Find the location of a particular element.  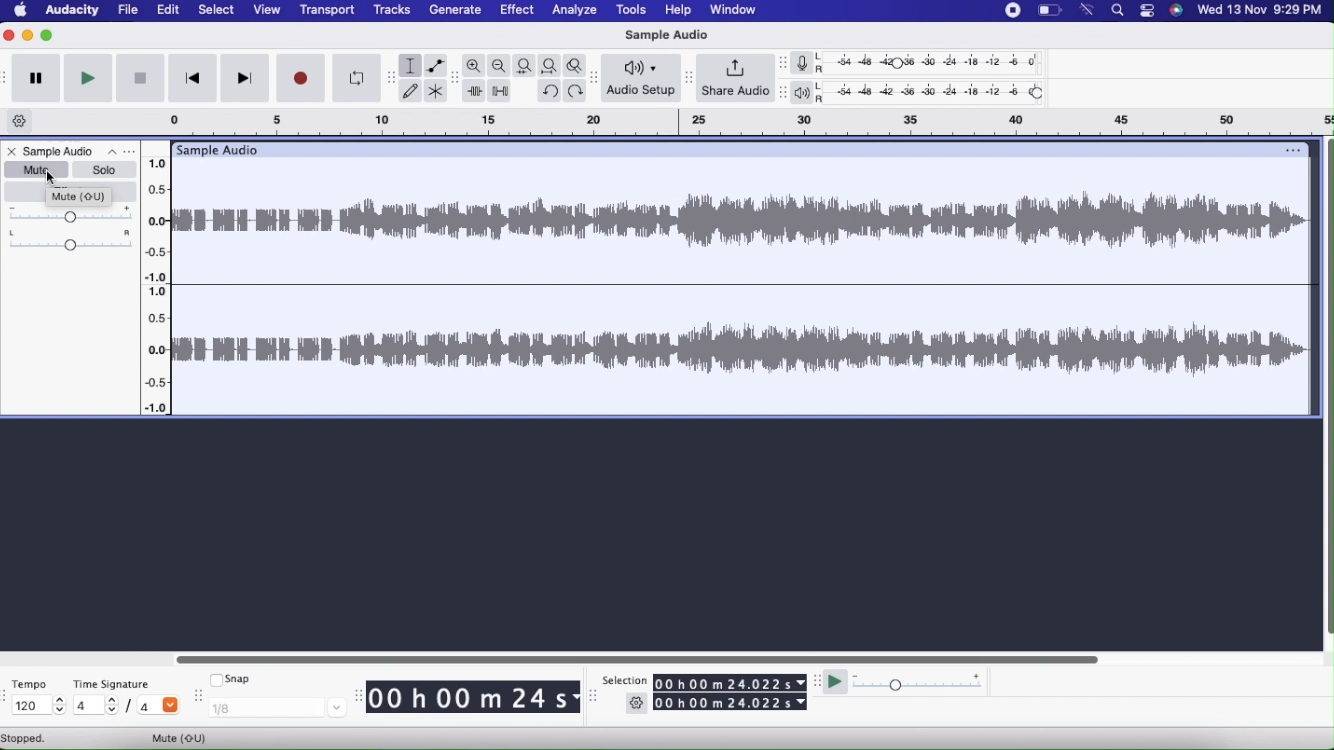

Window is located at coordinates (730, 10).